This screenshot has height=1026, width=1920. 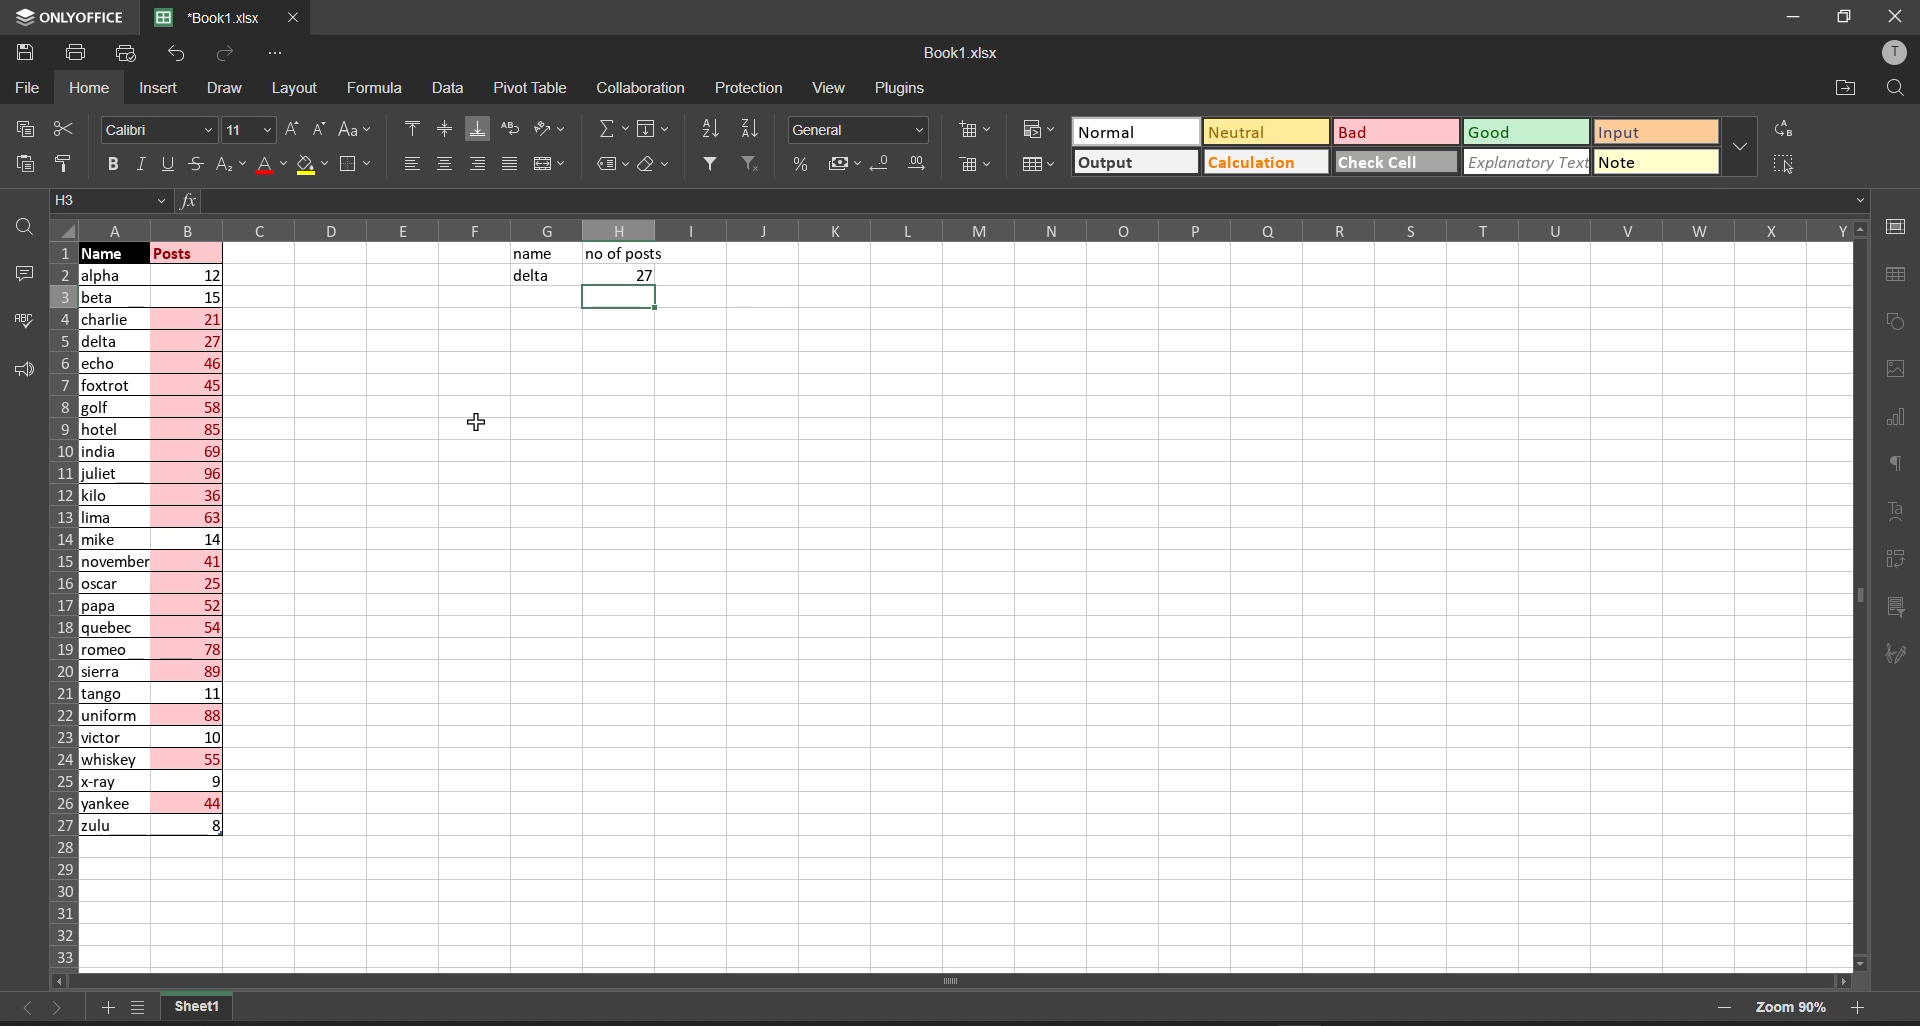 What do you see at coordinates (269, 164) in the screenshot?
I see `font color` at bounding box center [269, 164].